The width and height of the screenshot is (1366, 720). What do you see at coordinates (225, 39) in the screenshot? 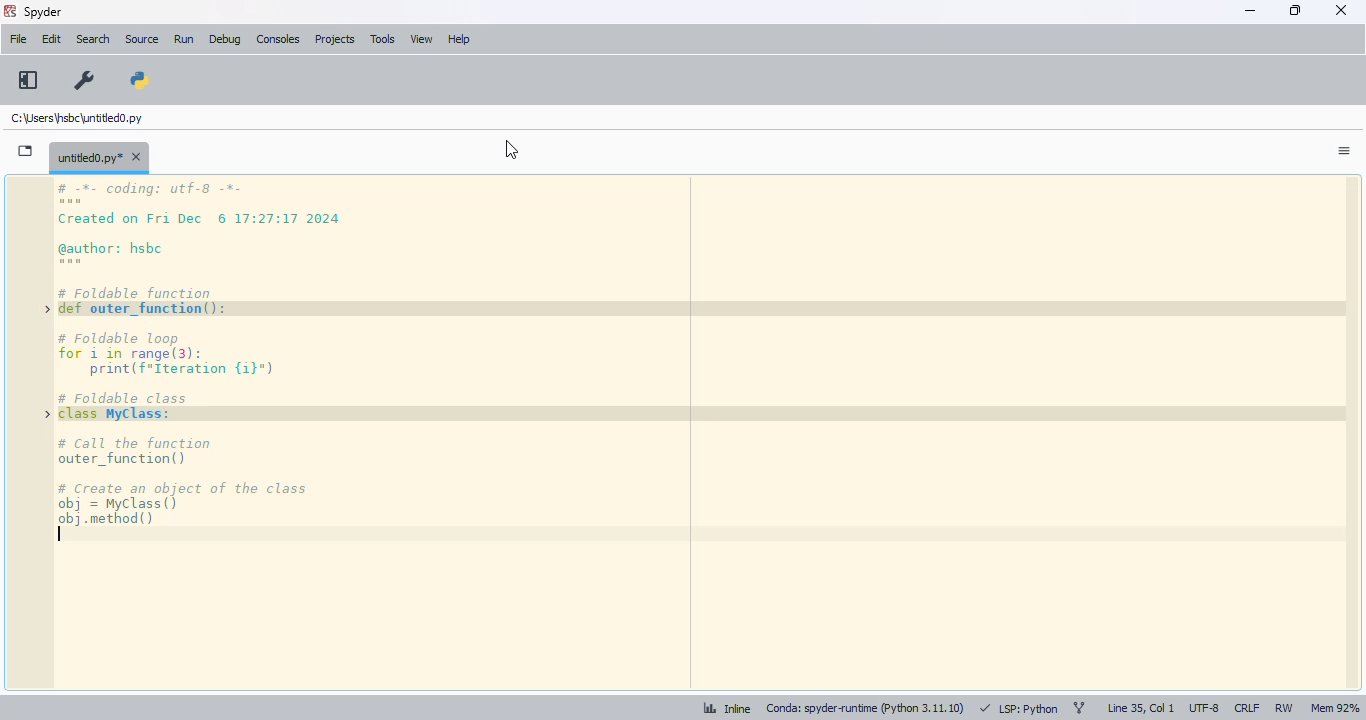
I see `debug` at bounding box center [225, 39].